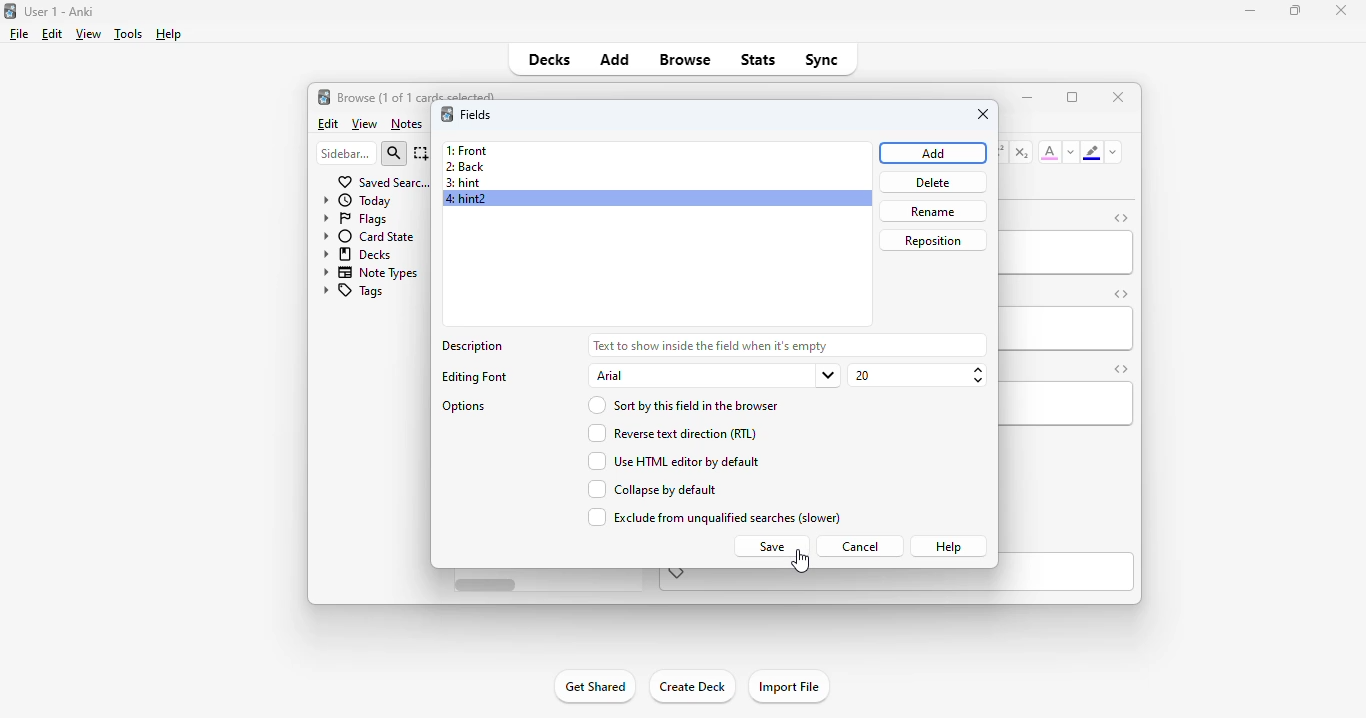 The image size is (1366, 718). What do you see at coordinates (712, 517) in the screenshot?
I see `exclude from unqualified searches (slower)` at bounding box center [712, 517].